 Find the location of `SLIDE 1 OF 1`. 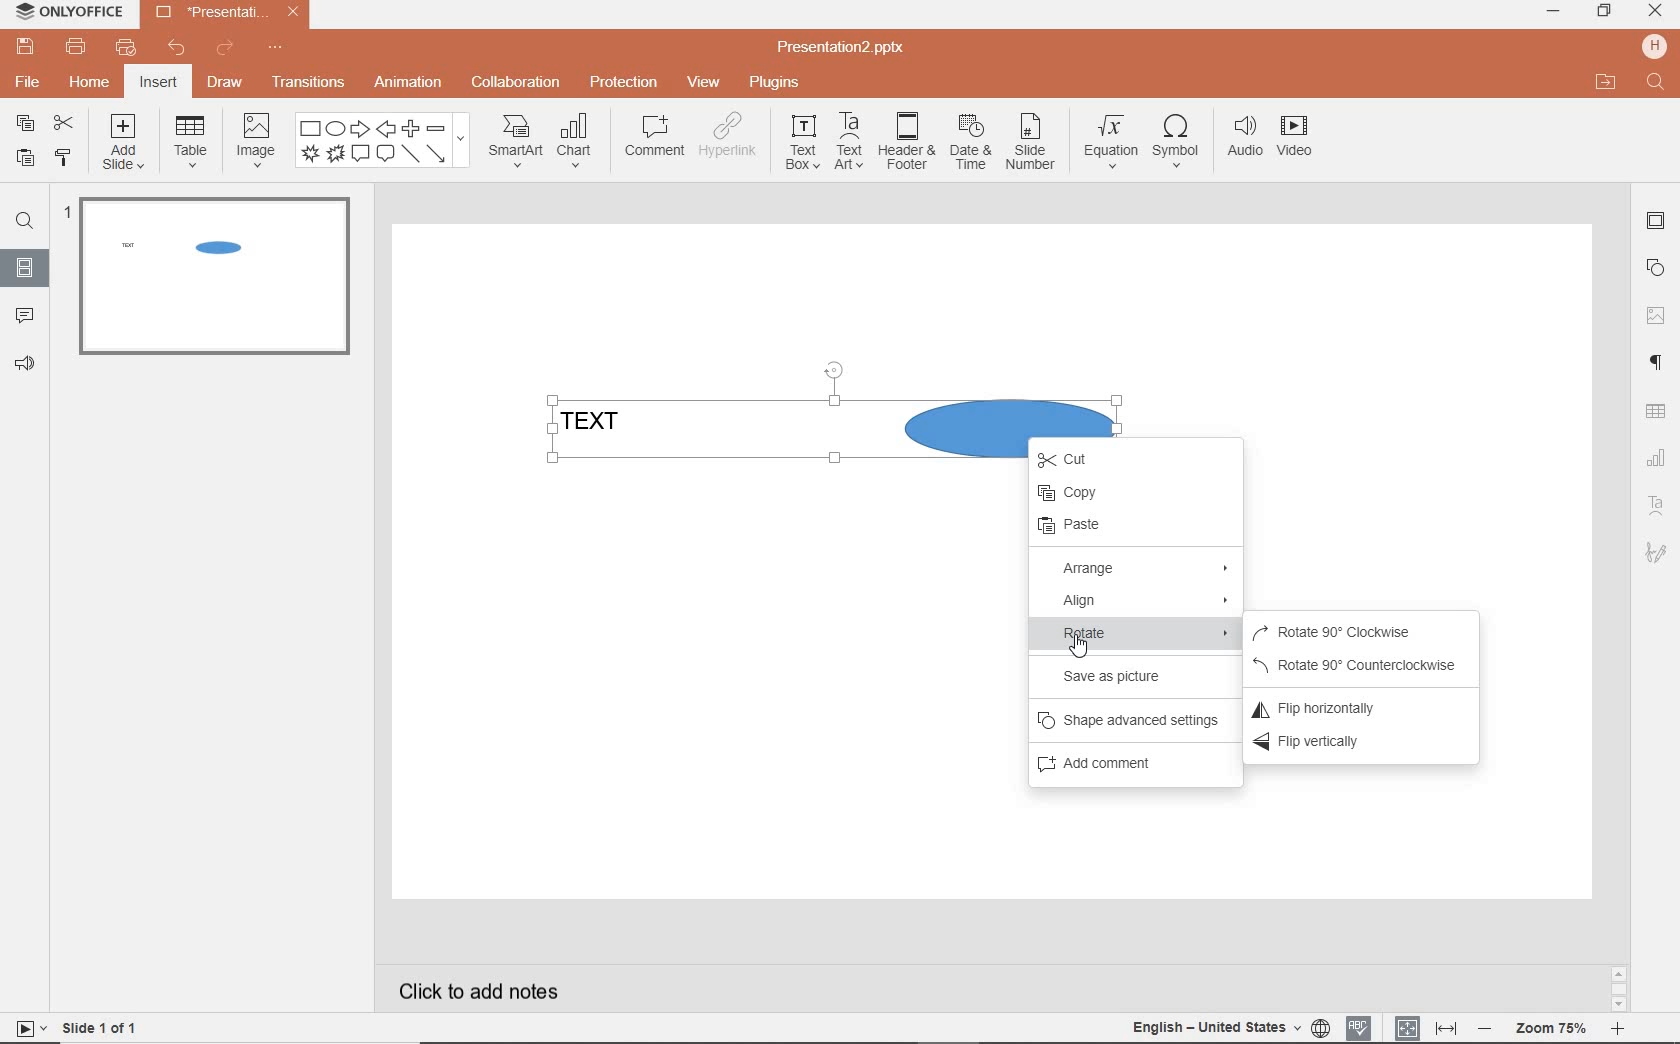

SLIDE 1 OF 1 is located at coordinates (78, 1027).